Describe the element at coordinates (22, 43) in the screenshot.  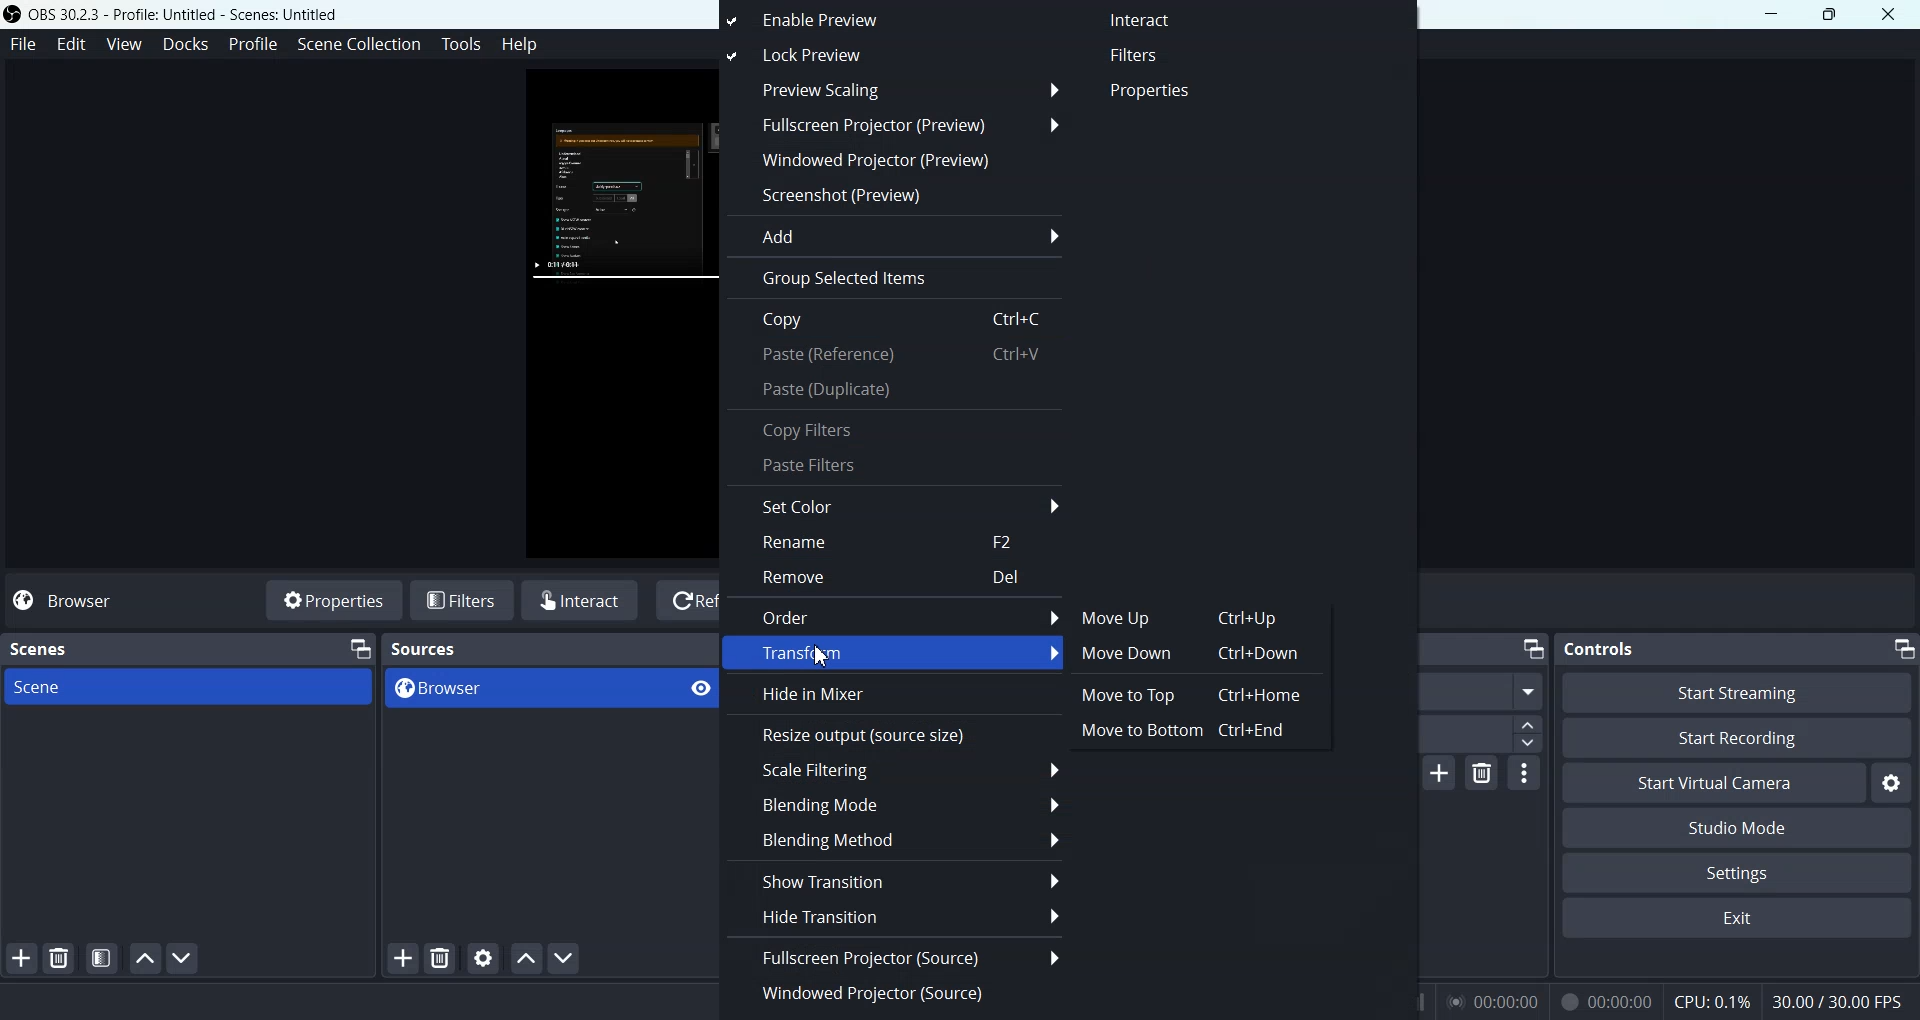
I see `File` at that location.